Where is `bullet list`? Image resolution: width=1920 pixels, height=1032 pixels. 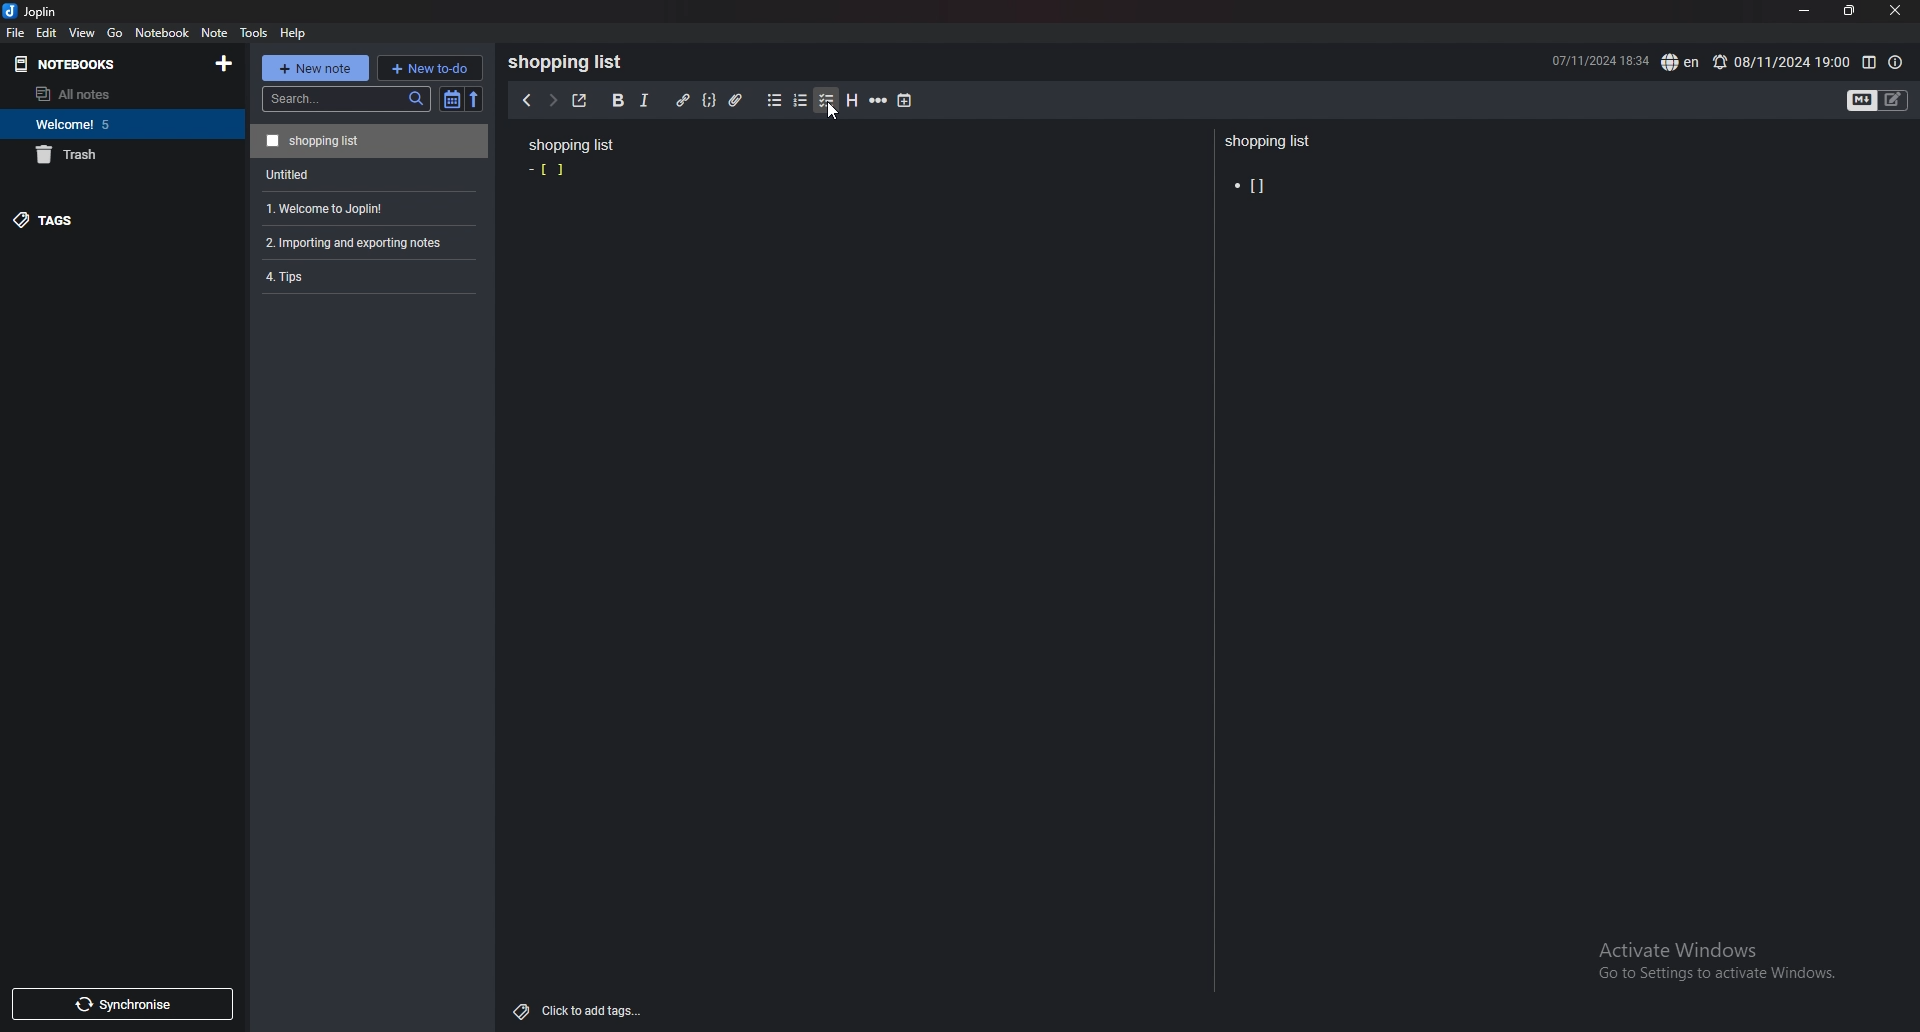
bullet list is located at coordinates (774, 101).